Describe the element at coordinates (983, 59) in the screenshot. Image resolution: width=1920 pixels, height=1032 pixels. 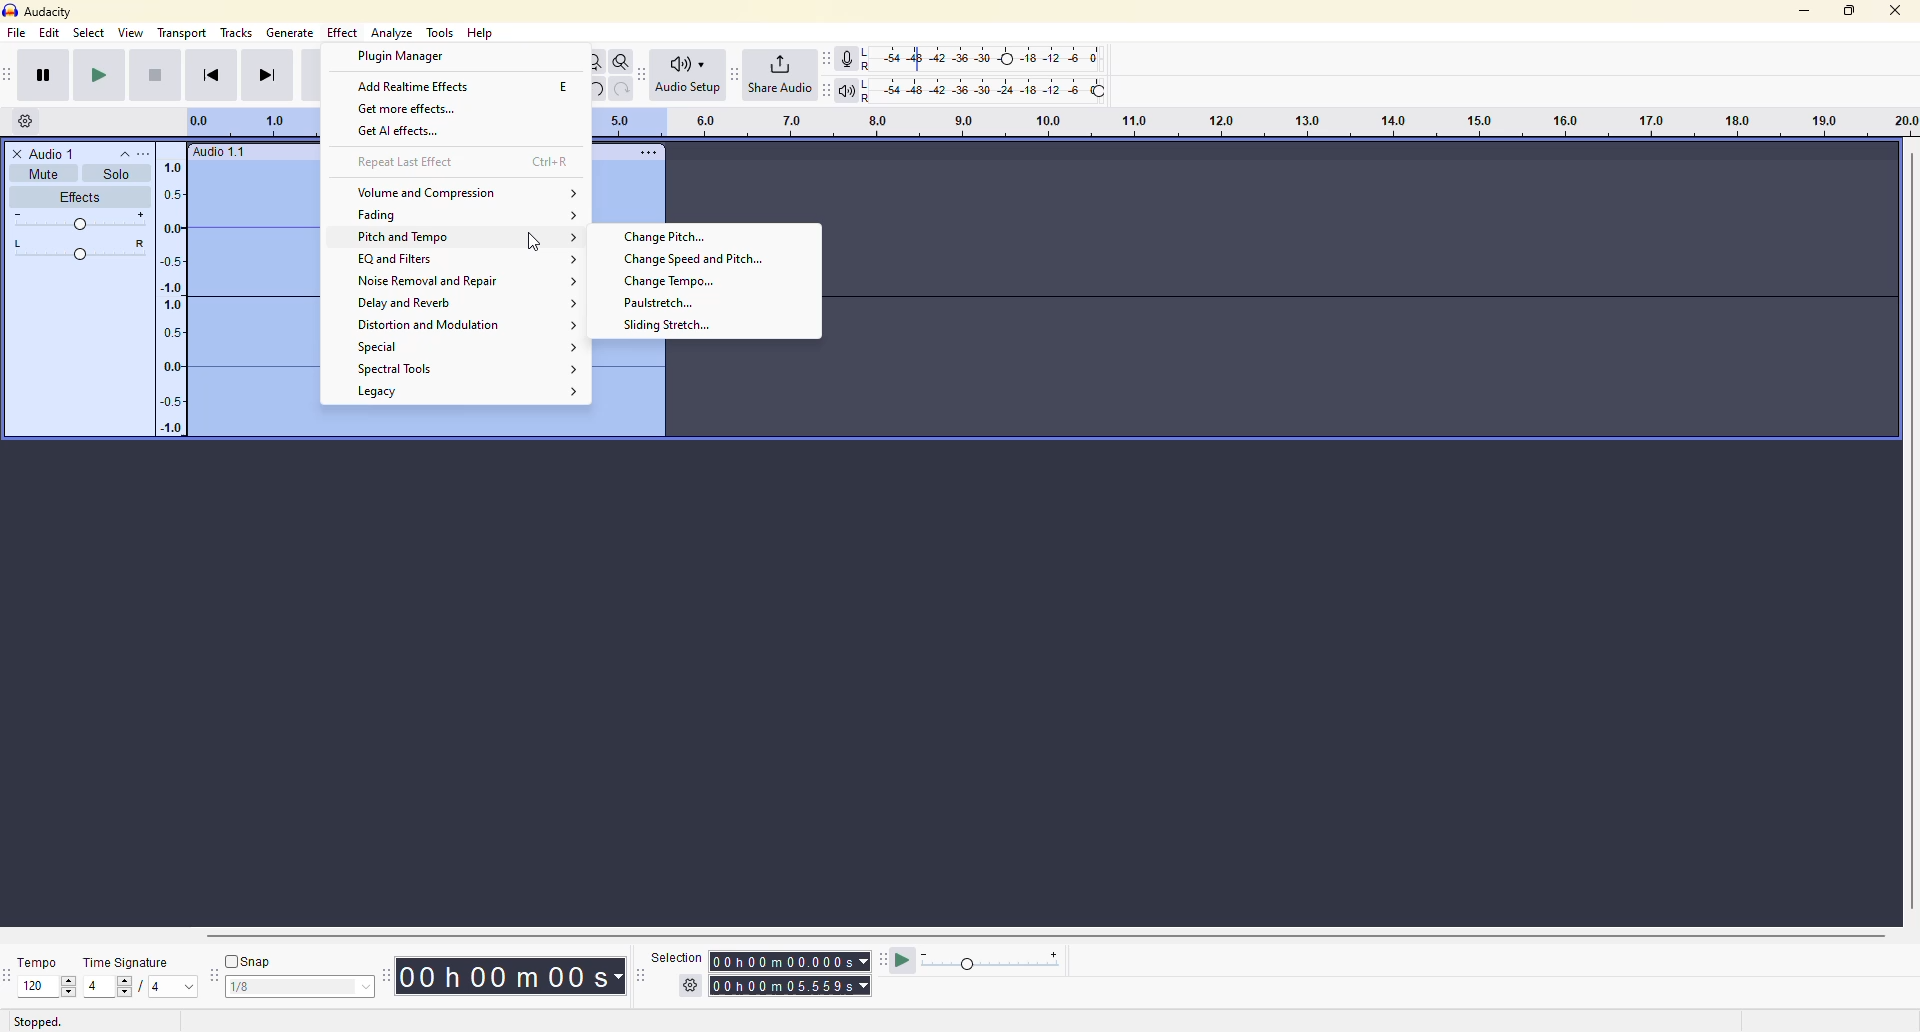
I see `recording level` at that location.